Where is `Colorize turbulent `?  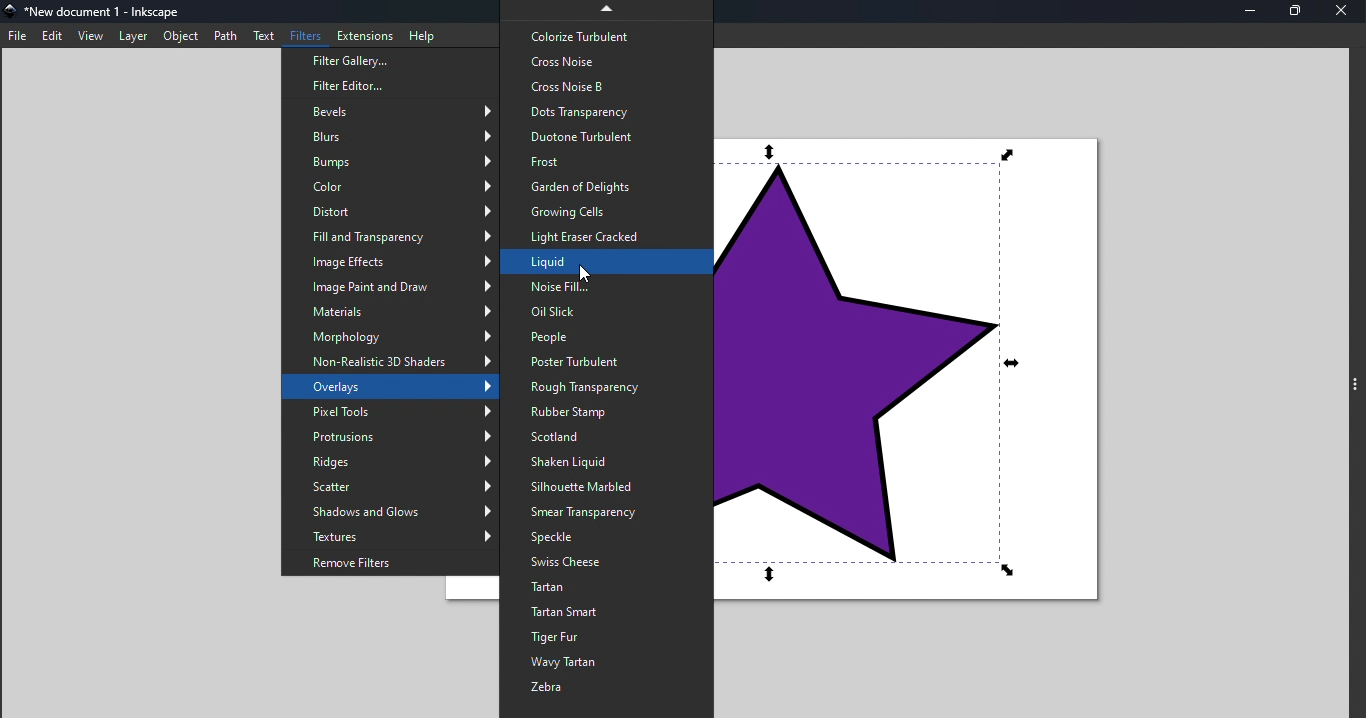 Colorize turbulent  is located at coordinates (606, 36).